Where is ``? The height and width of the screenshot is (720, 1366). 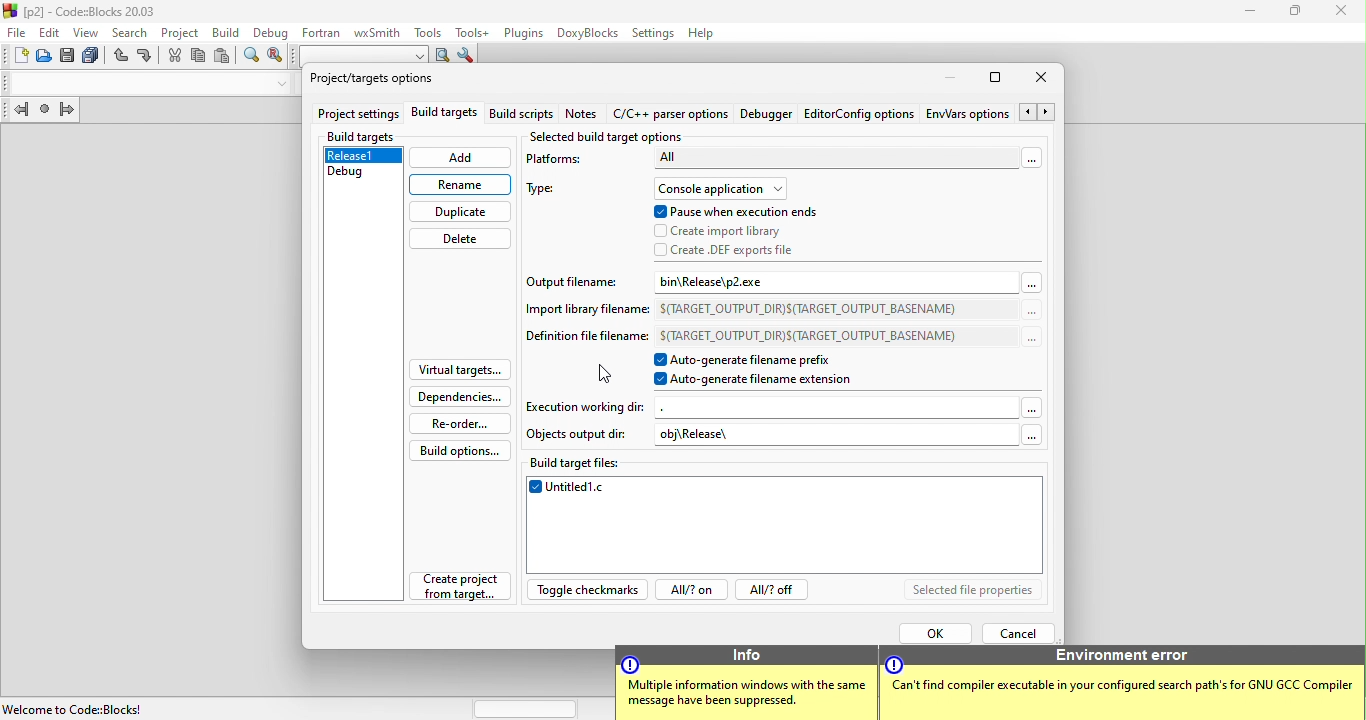  is located at coordinates (747, 697).